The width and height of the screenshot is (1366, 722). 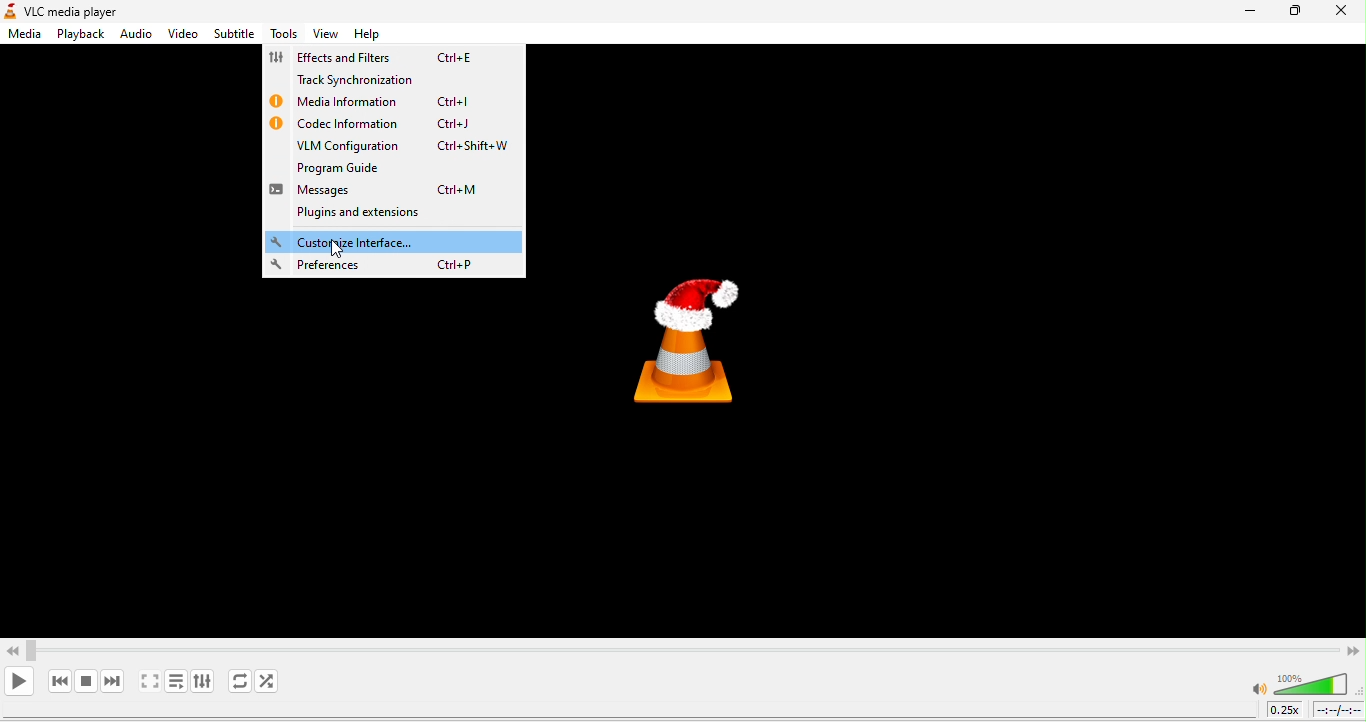 What do you see at coordinates (87, 680) in the screenshot?
I see `stop playback` at bounding box center [87, 680].